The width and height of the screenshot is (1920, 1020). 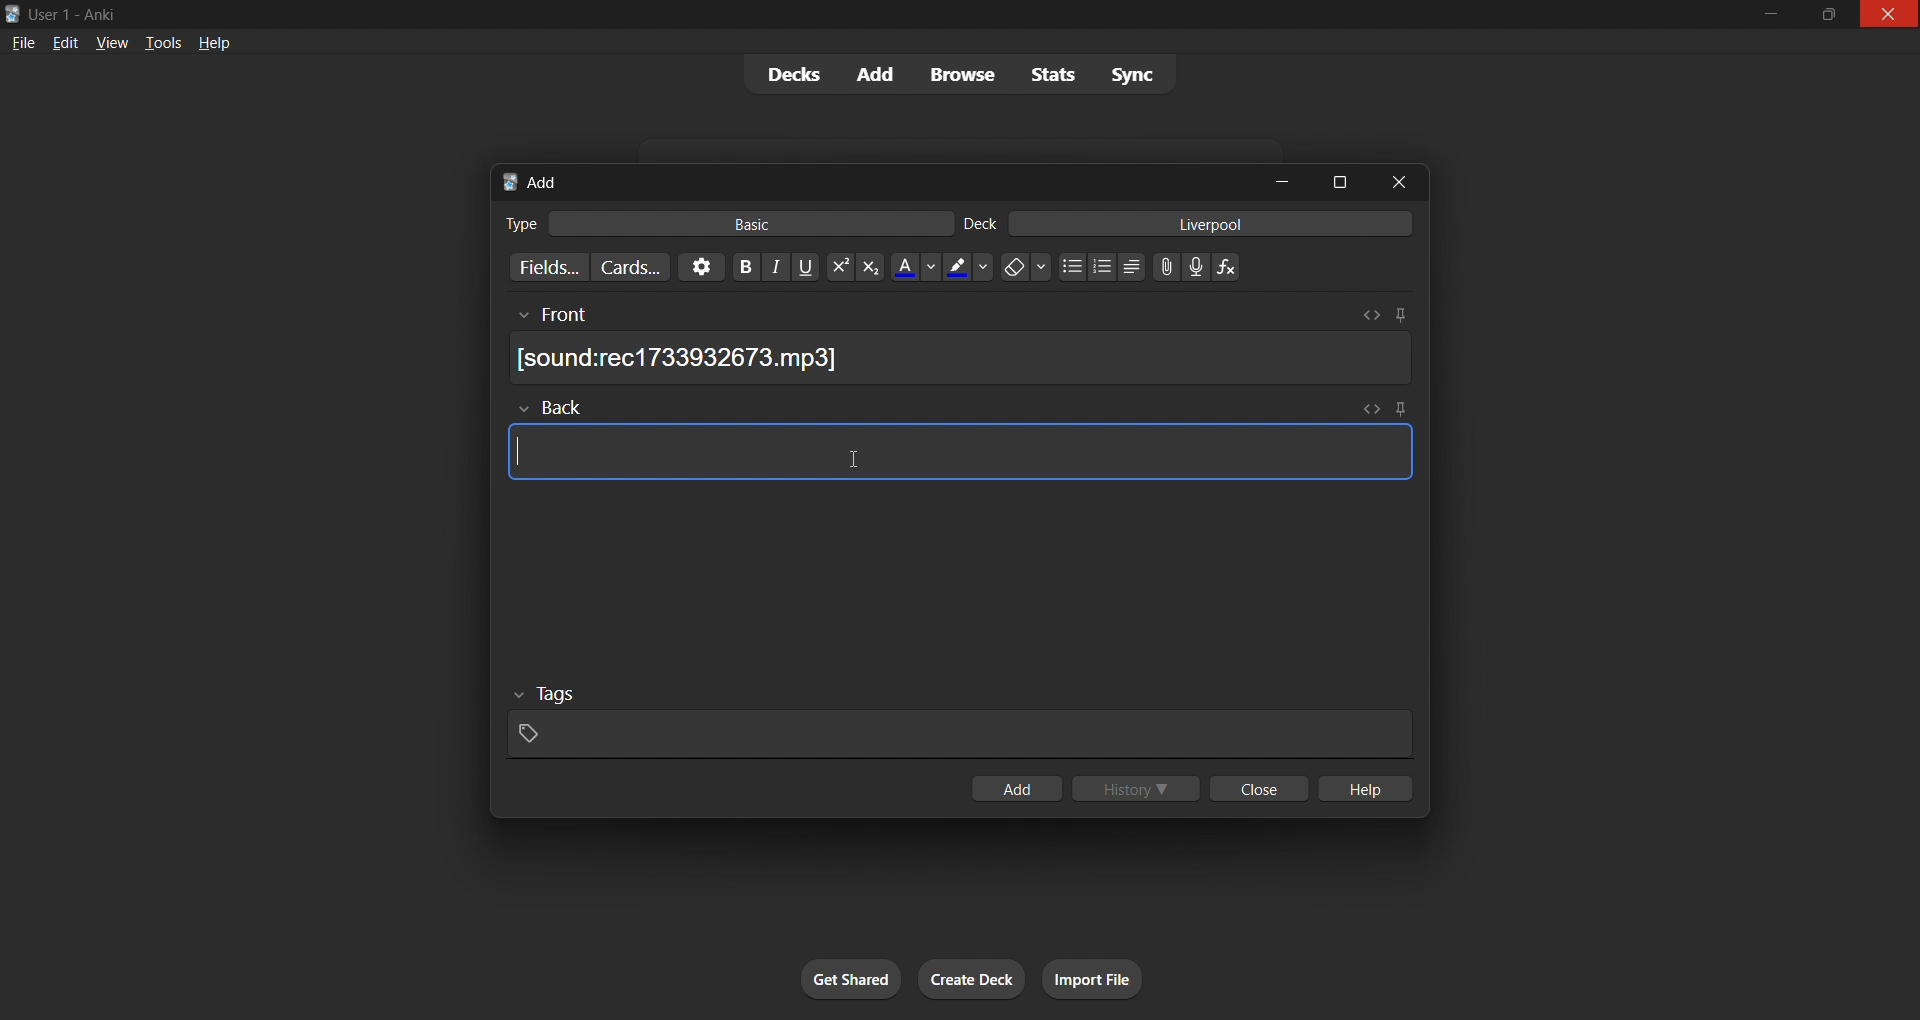 What do you see at coordinates (984, 222) in the screenshot?
I see `deck ` at bounding box center [984, 222].